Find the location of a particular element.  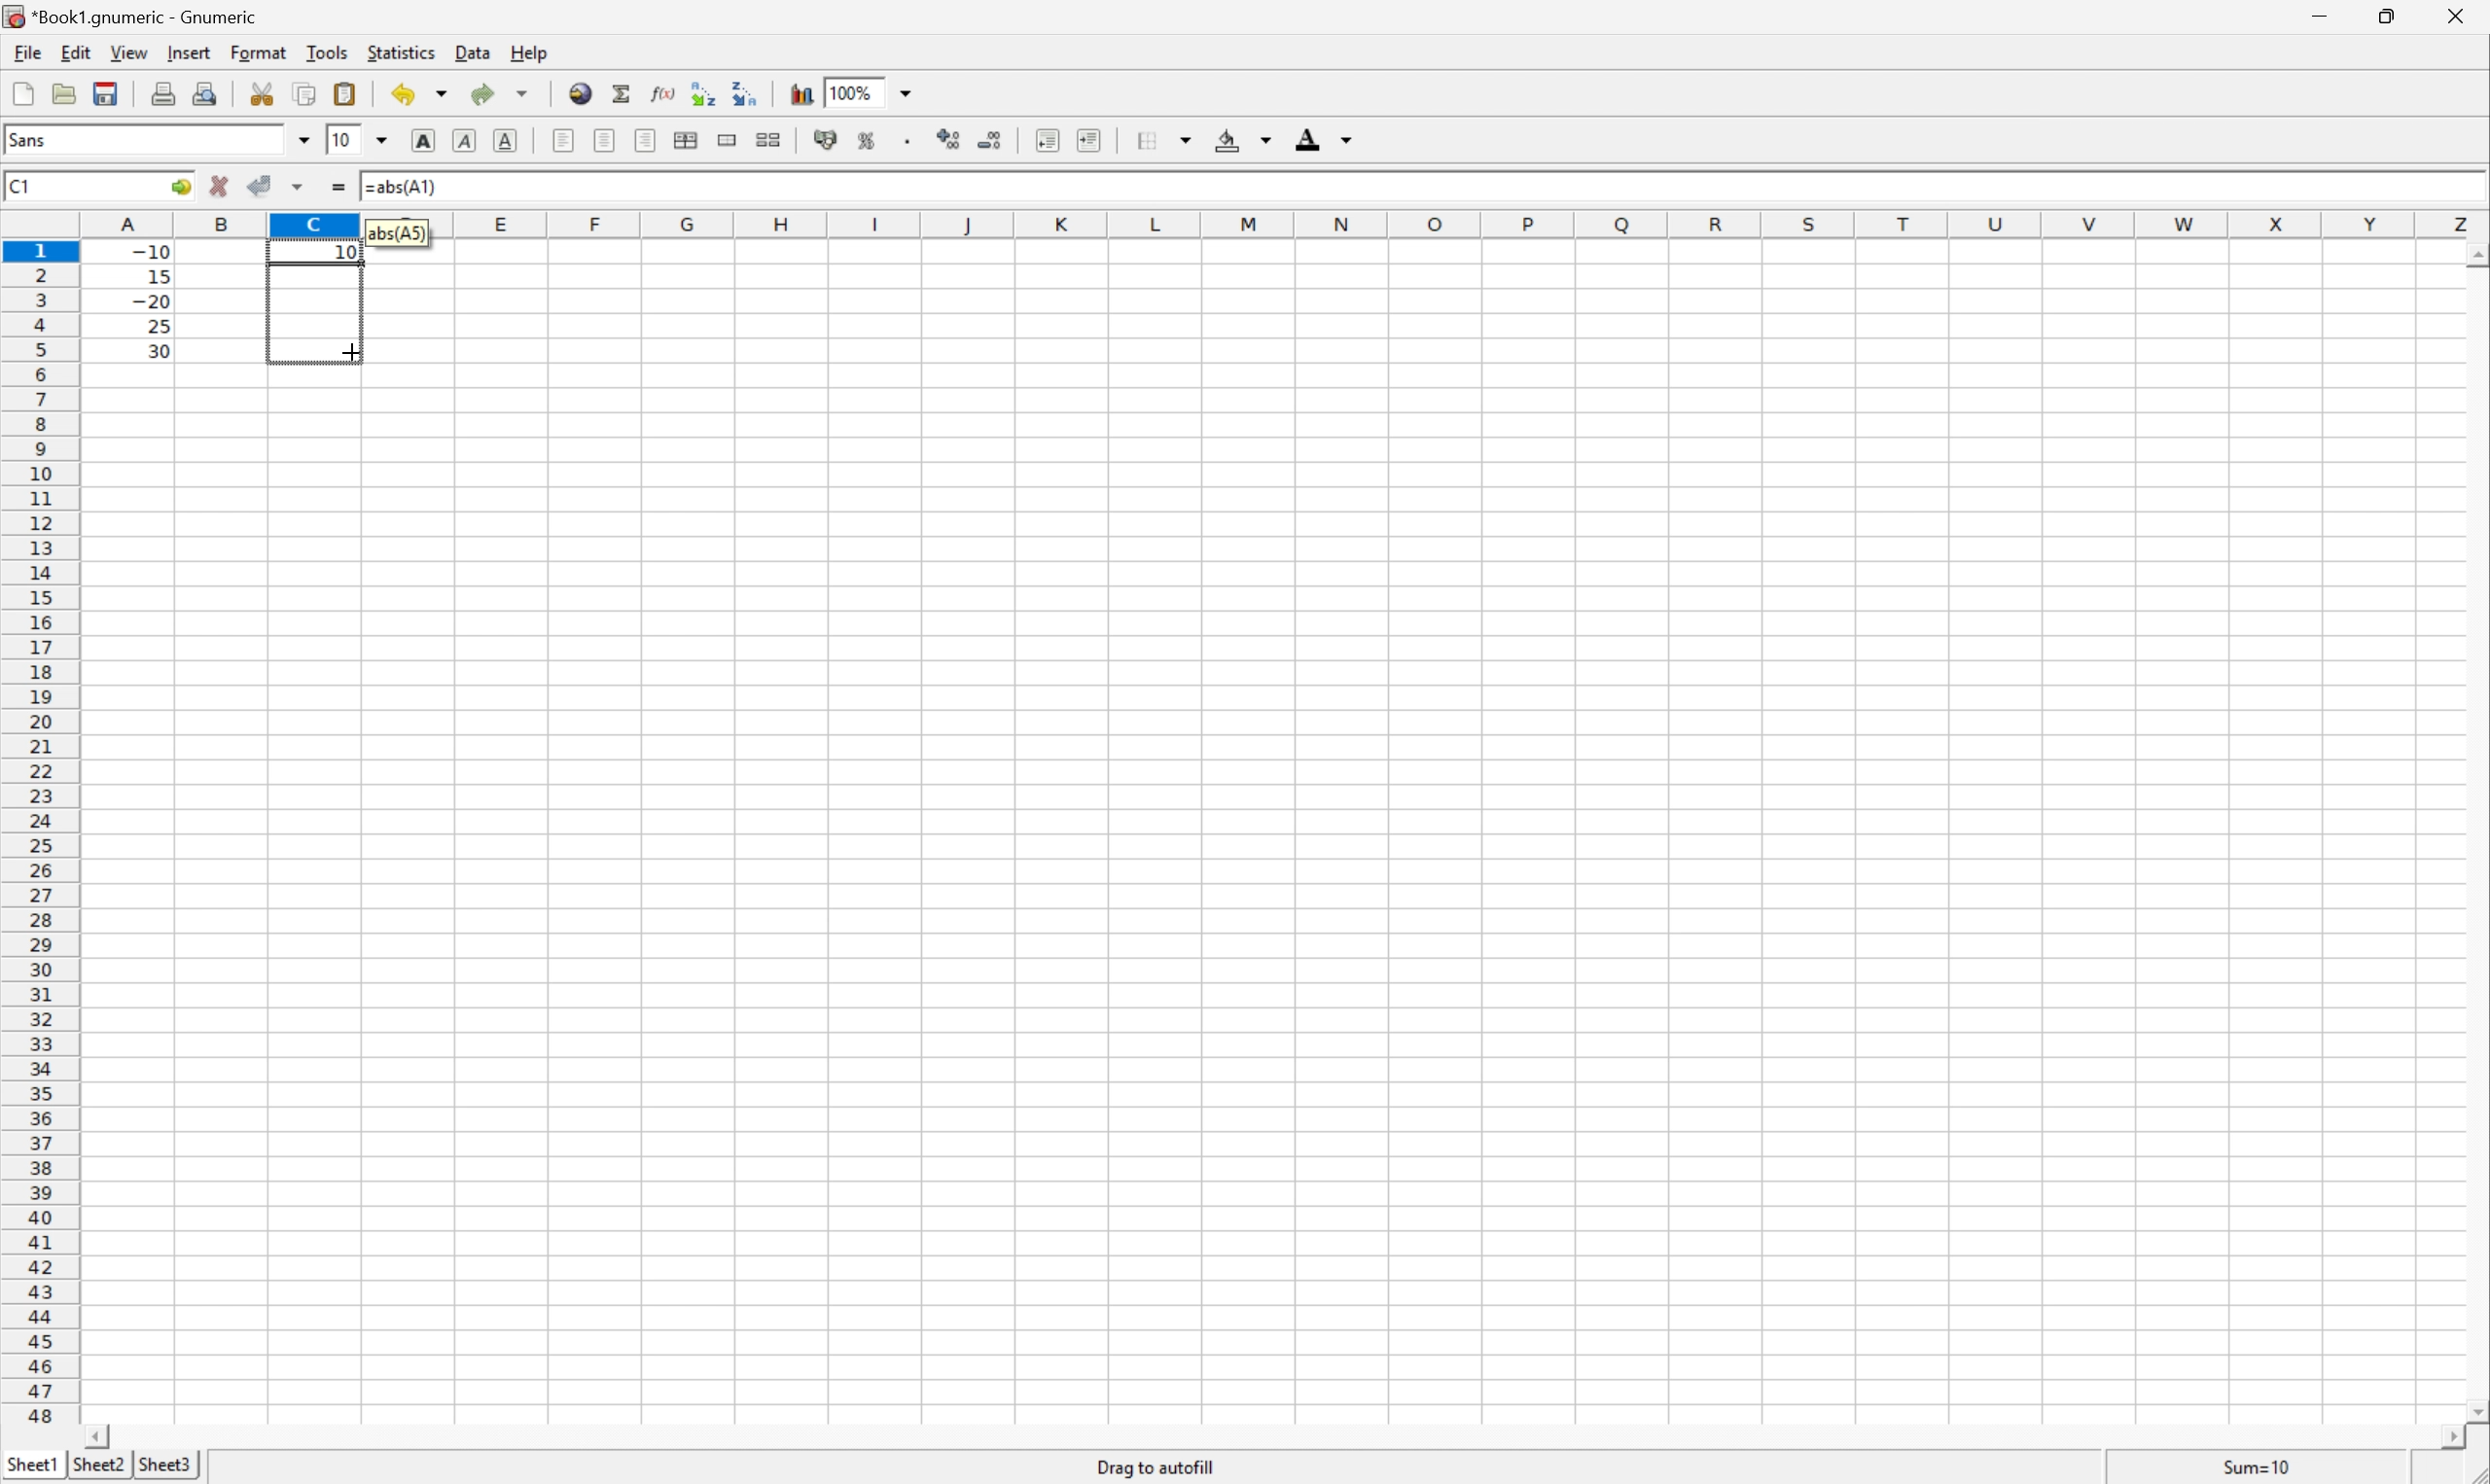

Drop Down is located at coordinates (1191, 136).